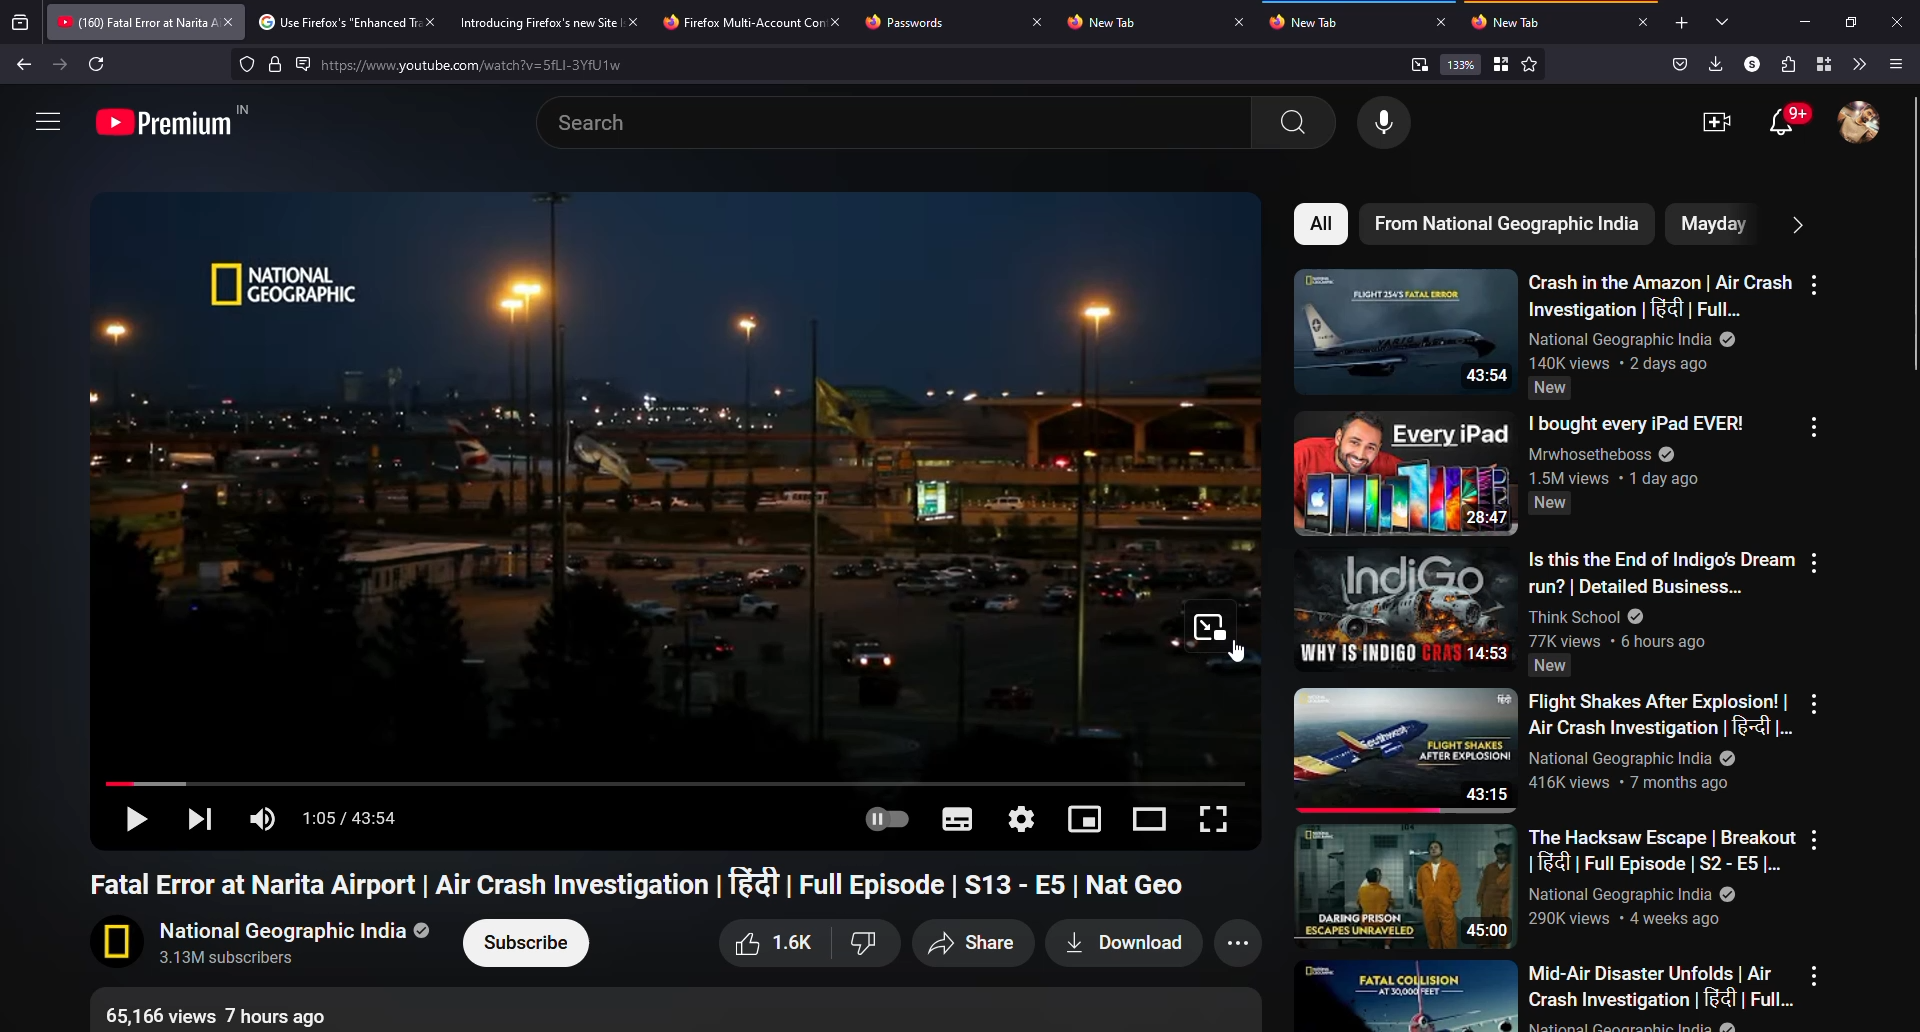 The width and height of the screenshot is (1920, 1032). What do you see at coordinates (357, 820) in the screenshot?
I see `time` at bounding box center [357, 820].